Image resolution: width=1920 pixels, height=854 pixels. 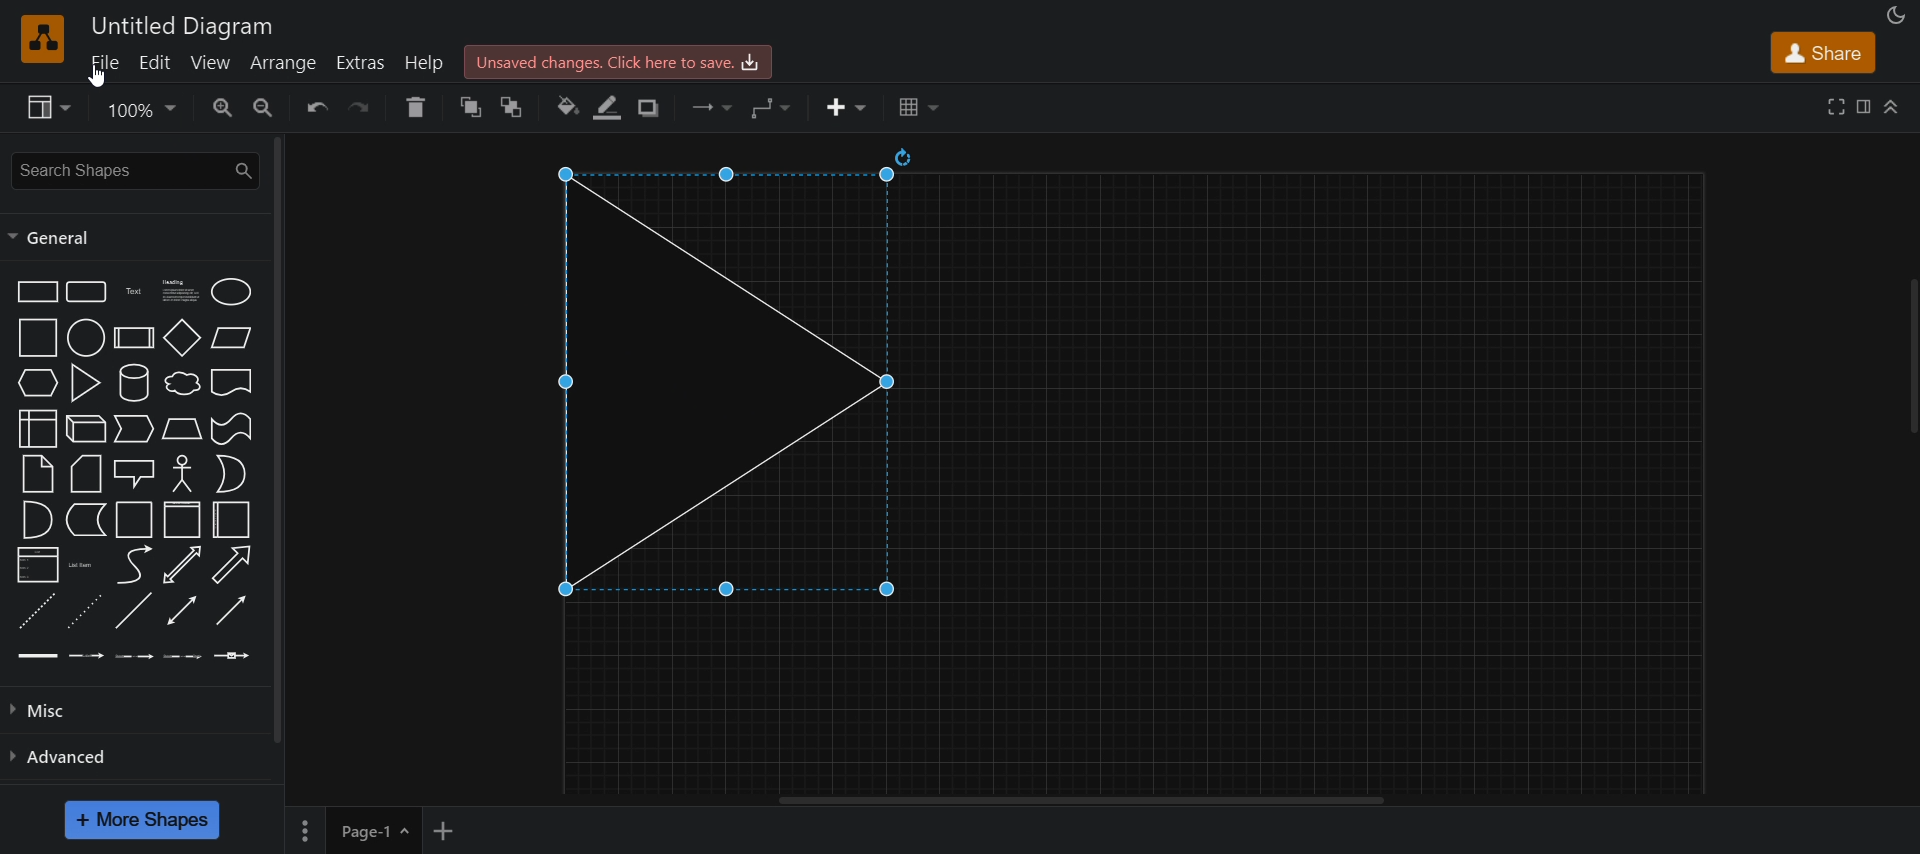 I want to click on connector with symbol, so click(x=231, y=657).